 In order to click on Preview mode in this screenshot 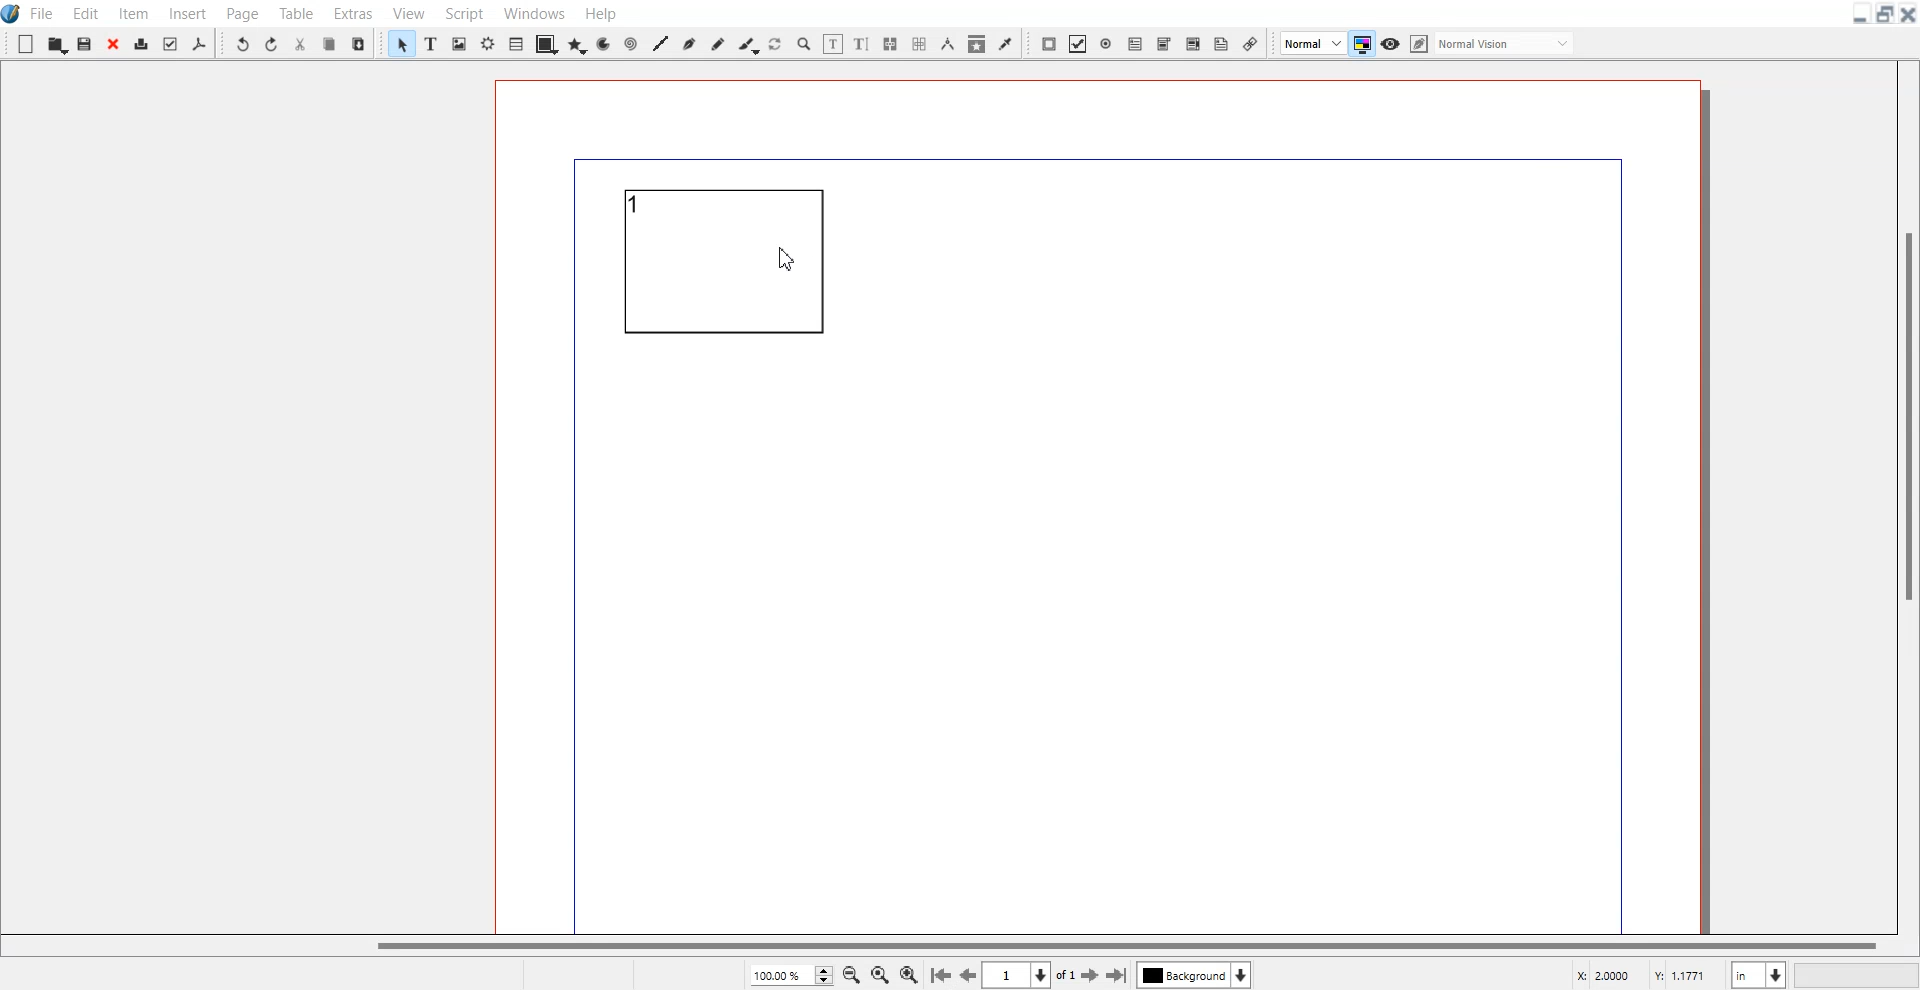, I will do `click(1391, 44)`.